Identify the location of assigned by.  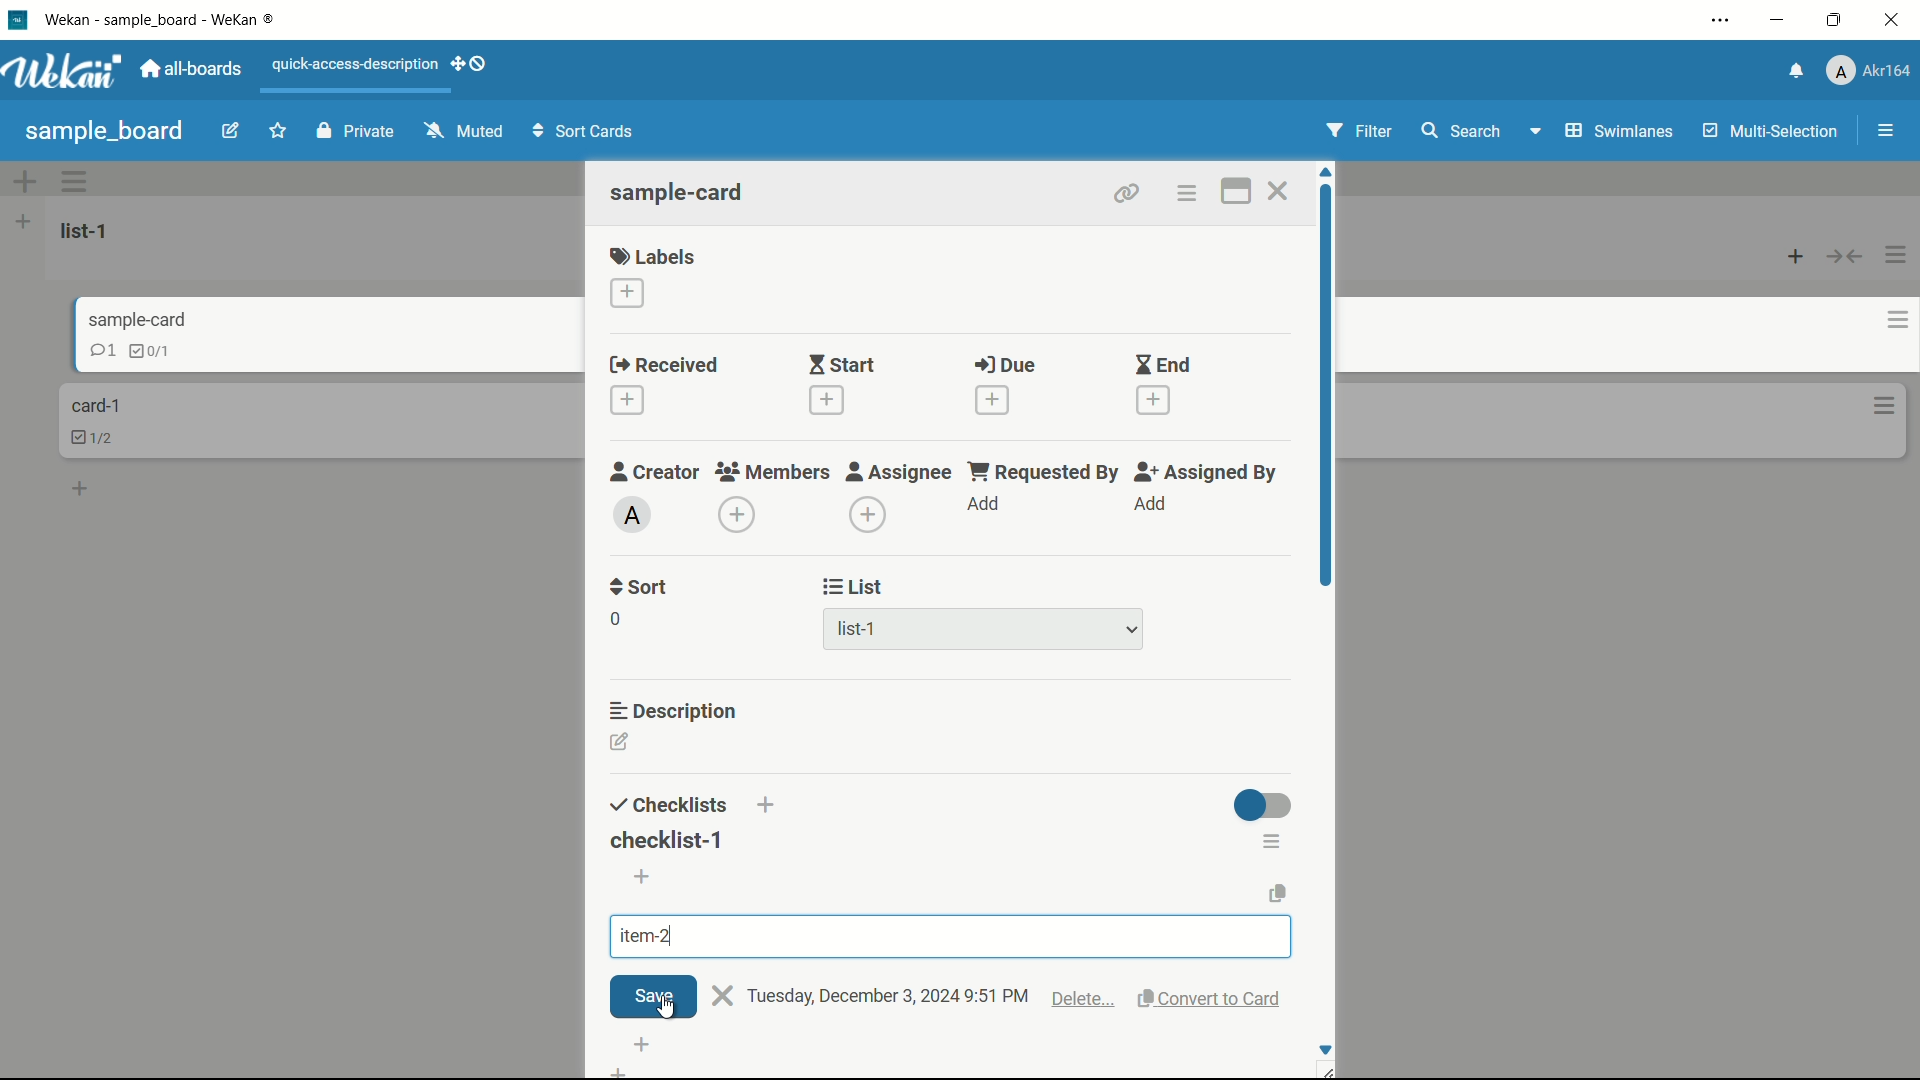
(1209, 472).